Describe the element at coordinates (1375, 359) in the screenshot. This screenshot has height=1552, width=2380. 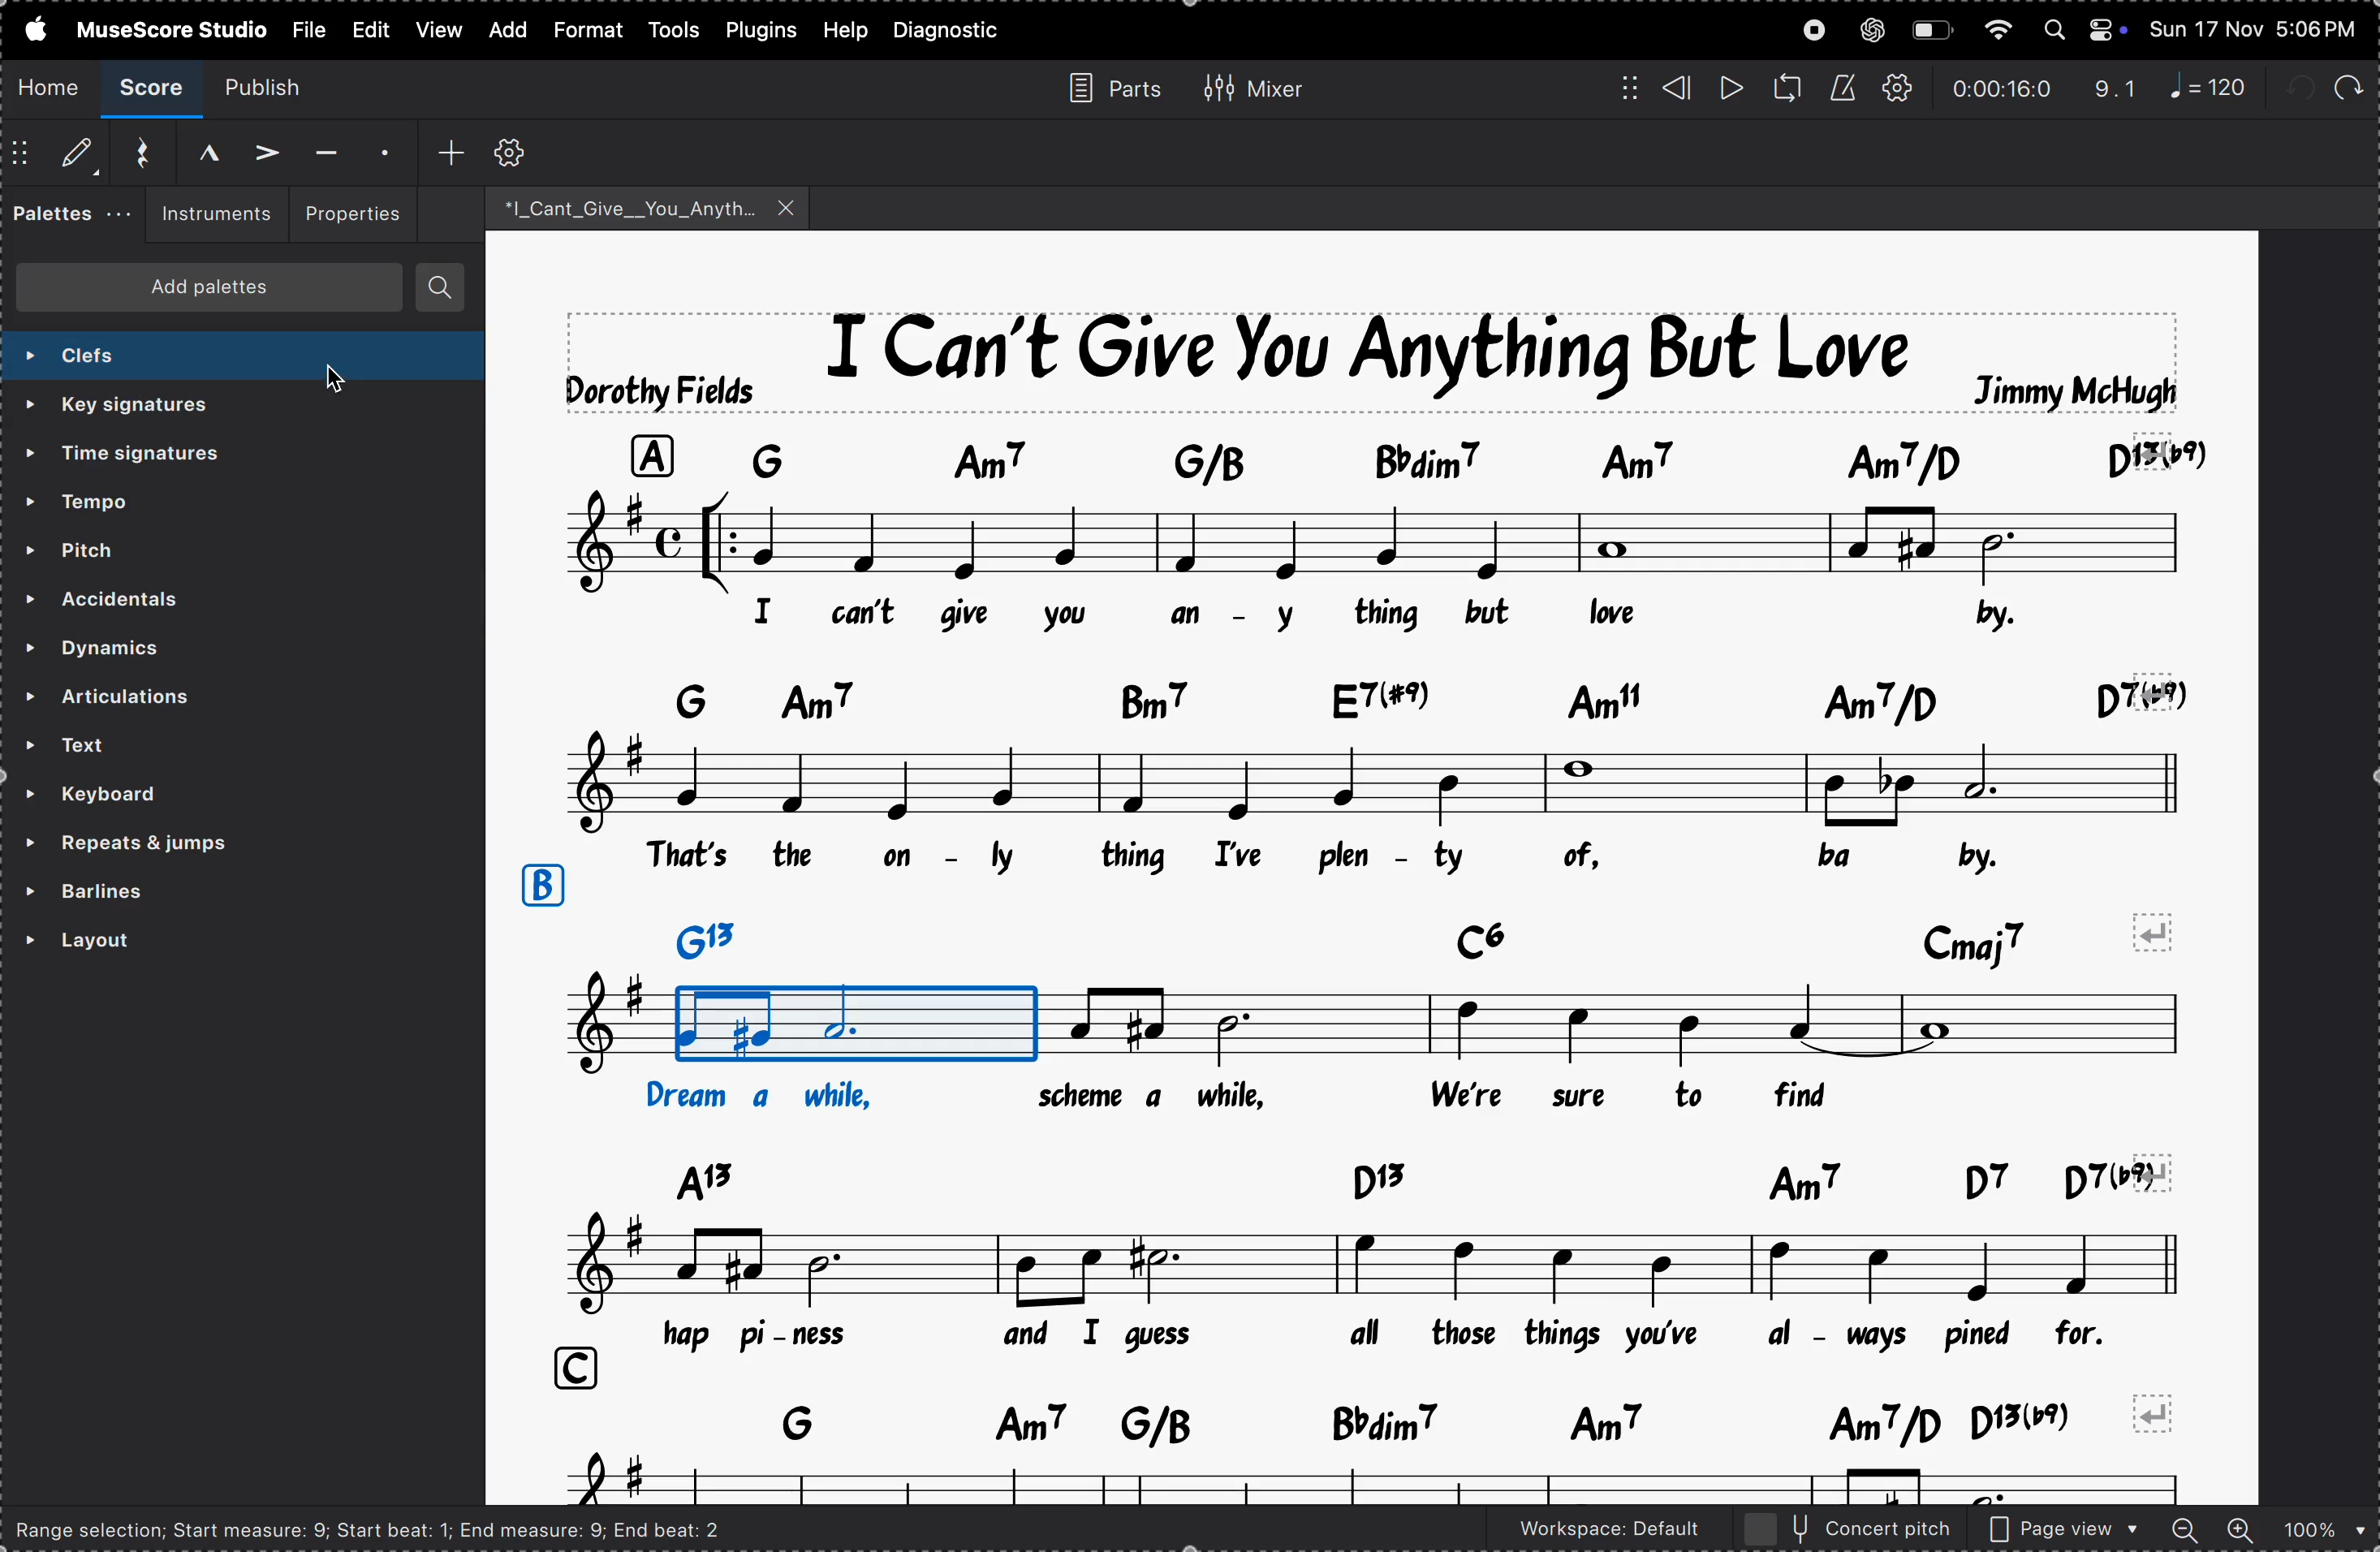
I see `title` at that location.